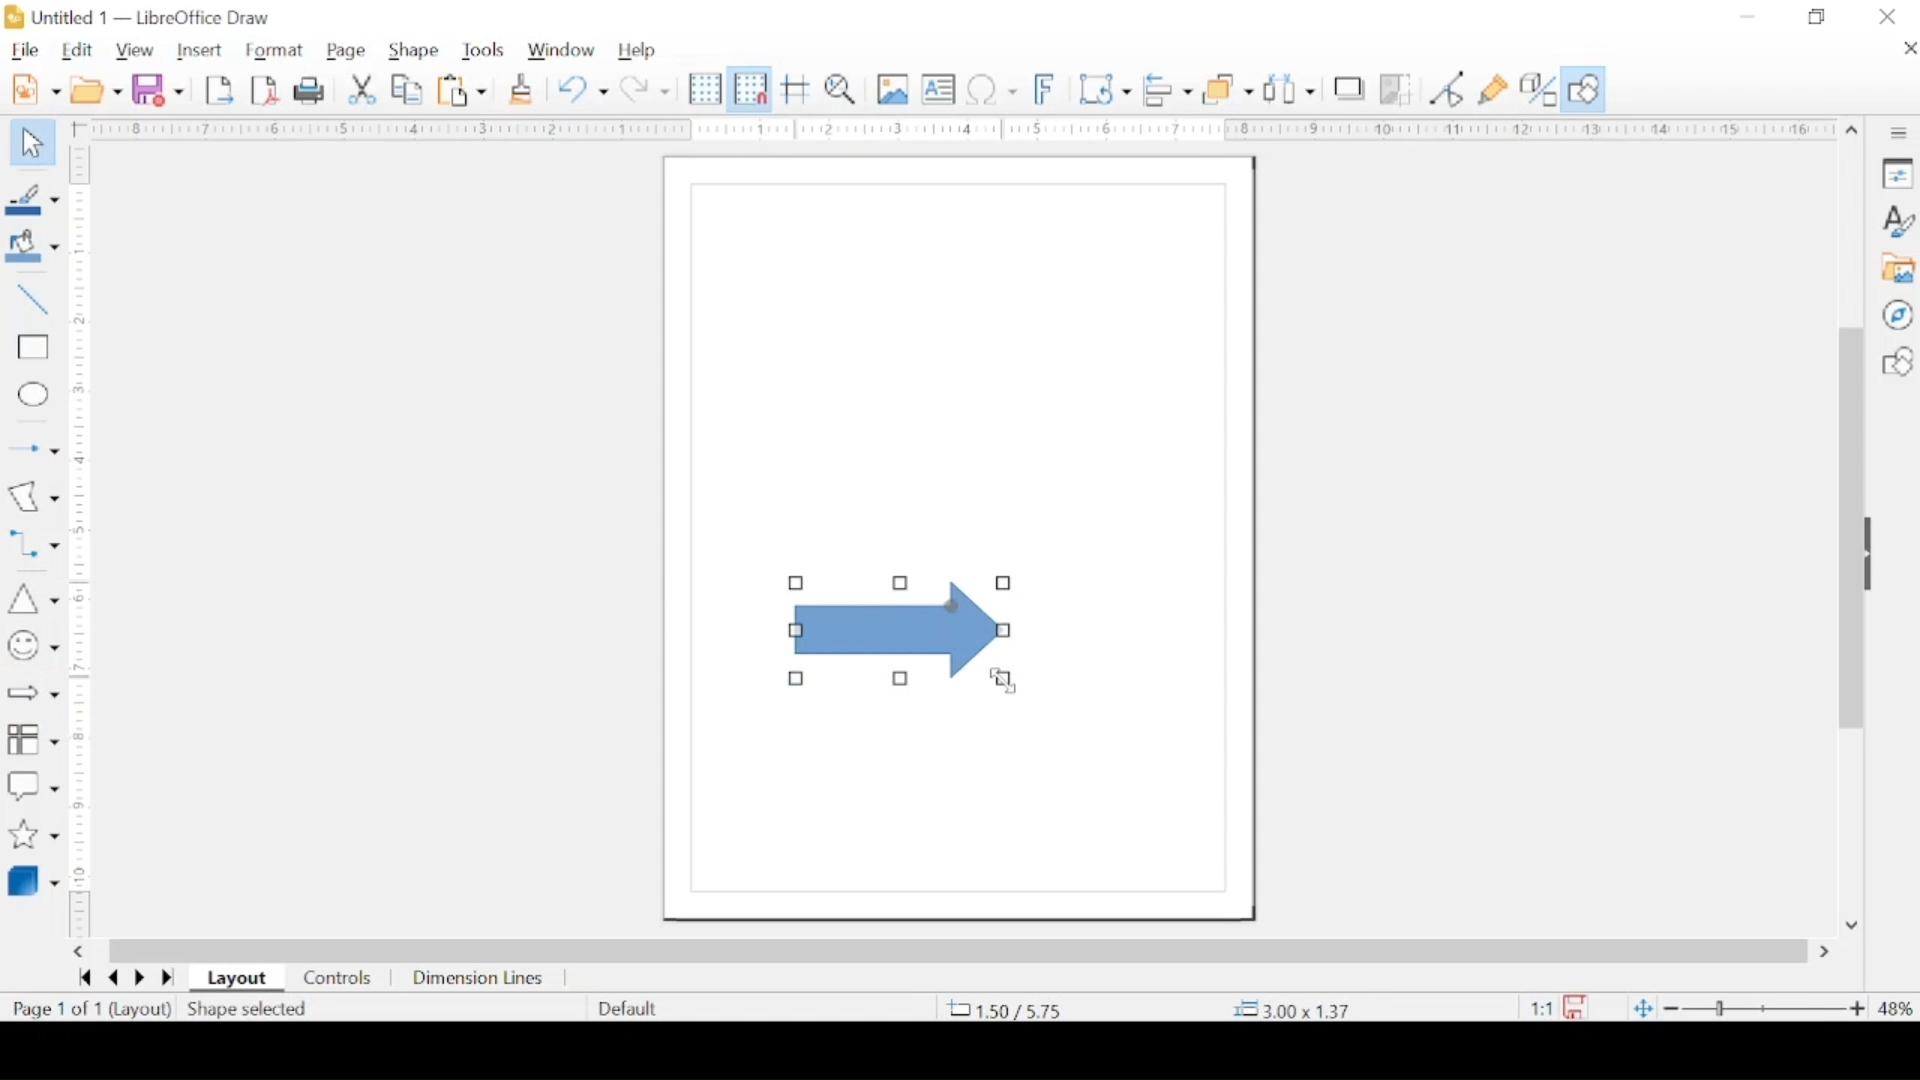 The width and height of the screenshot is (1920, 1080). I want to click on untitled 1 - libreoffice, so click(143, 17).